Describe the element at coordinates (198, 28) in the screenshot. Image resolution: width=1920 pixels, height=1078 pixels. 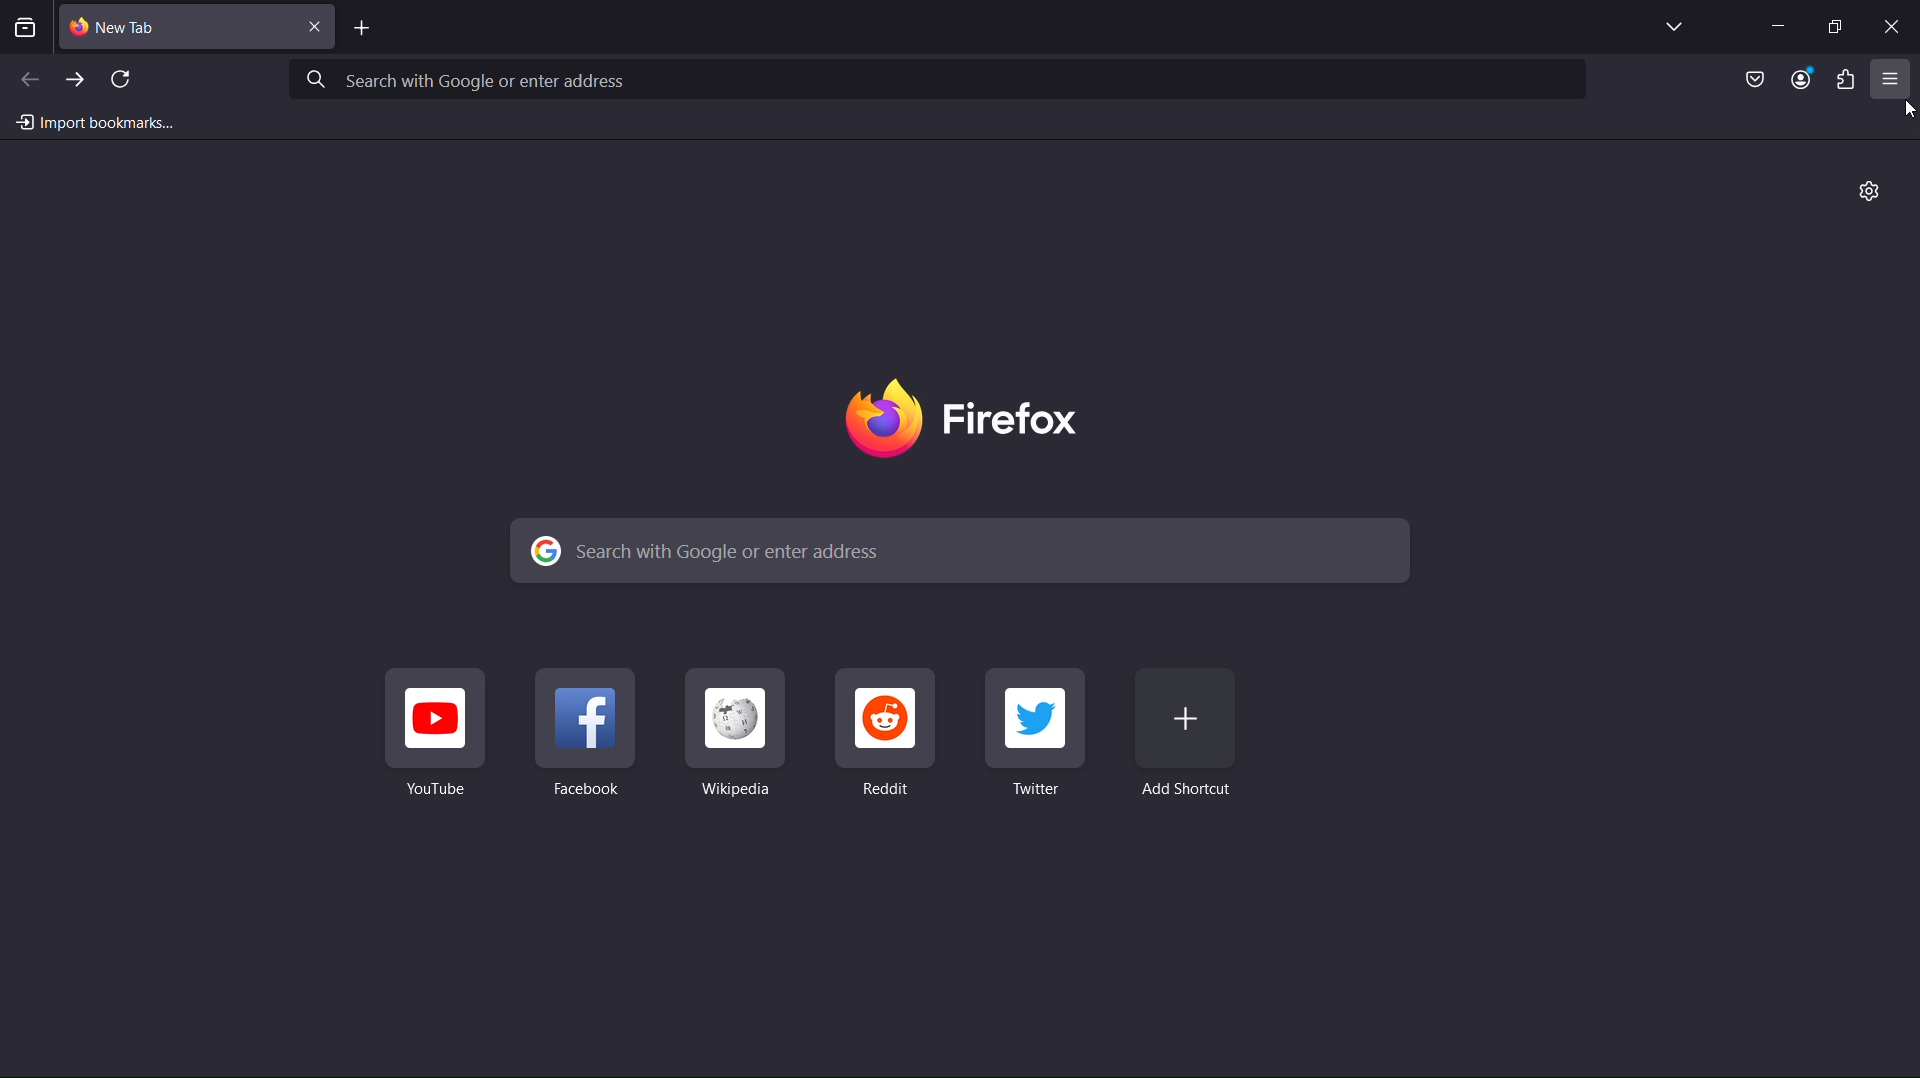
I see `New Tab` at that location.